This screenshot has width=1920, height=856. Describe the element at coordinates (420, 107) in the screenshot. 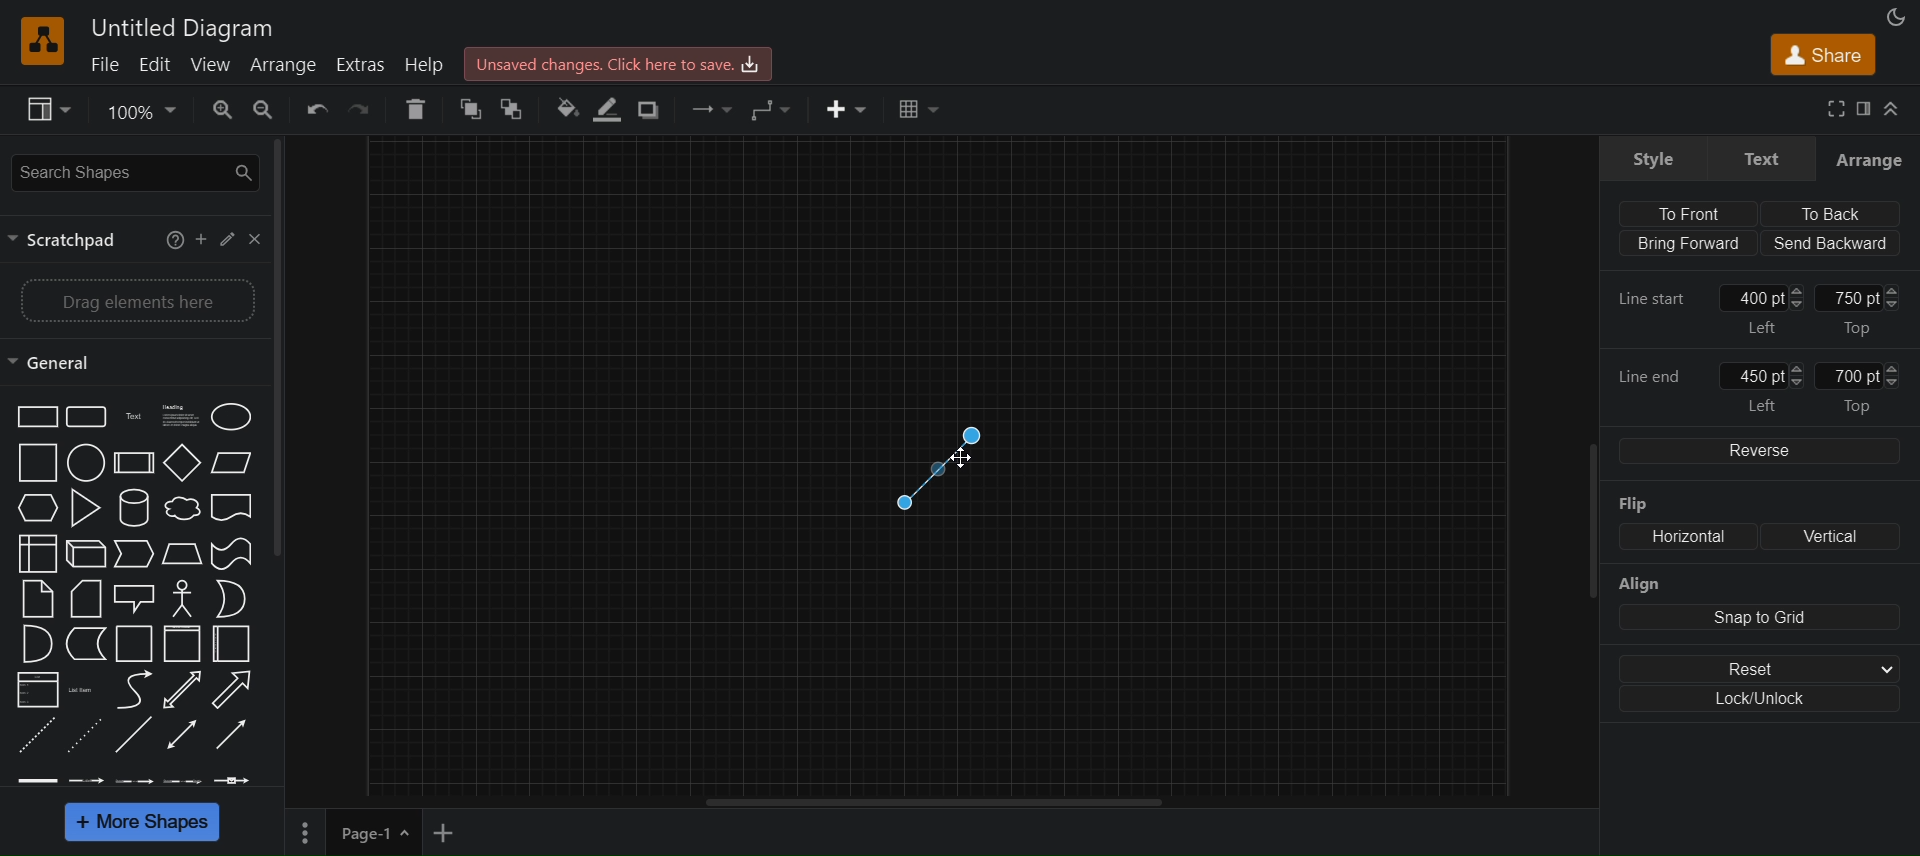

I see `delete` at that location.